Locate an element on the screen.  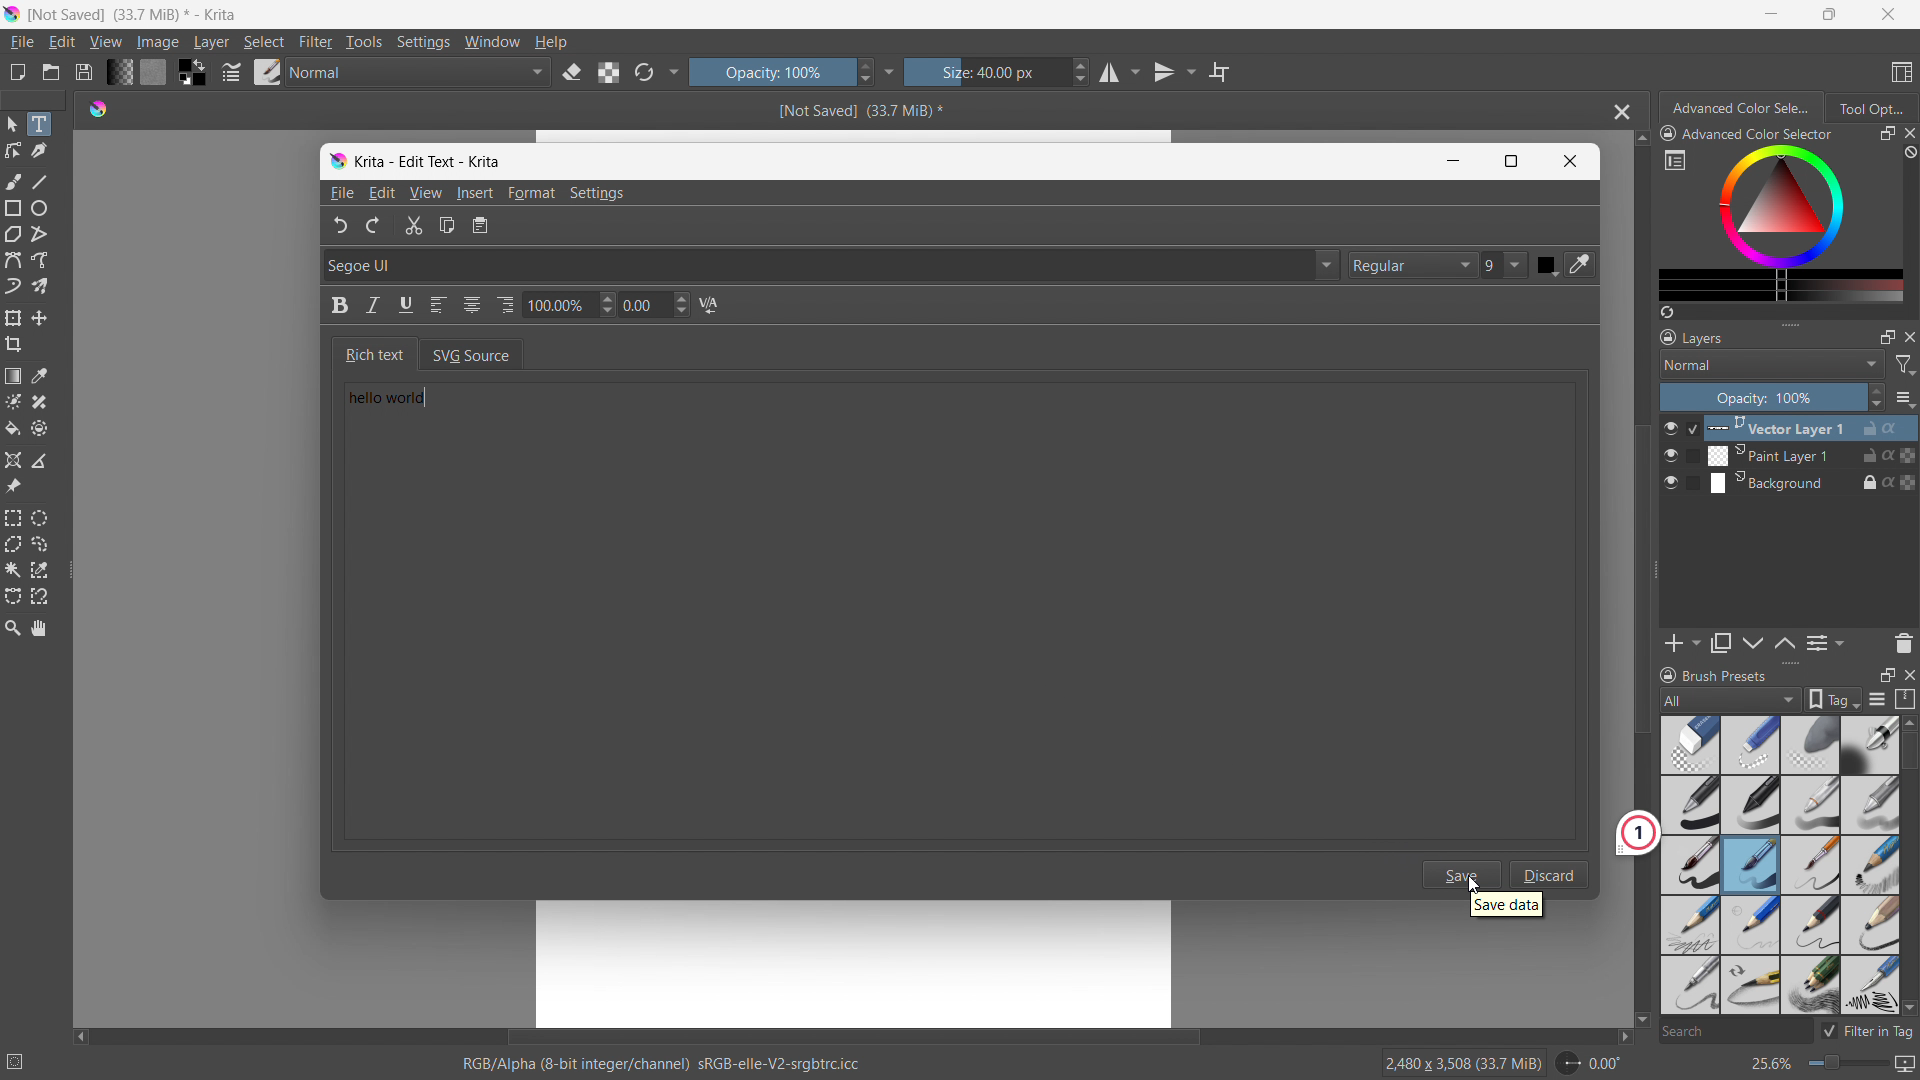
pencil is located at coordinates (1686, 985).